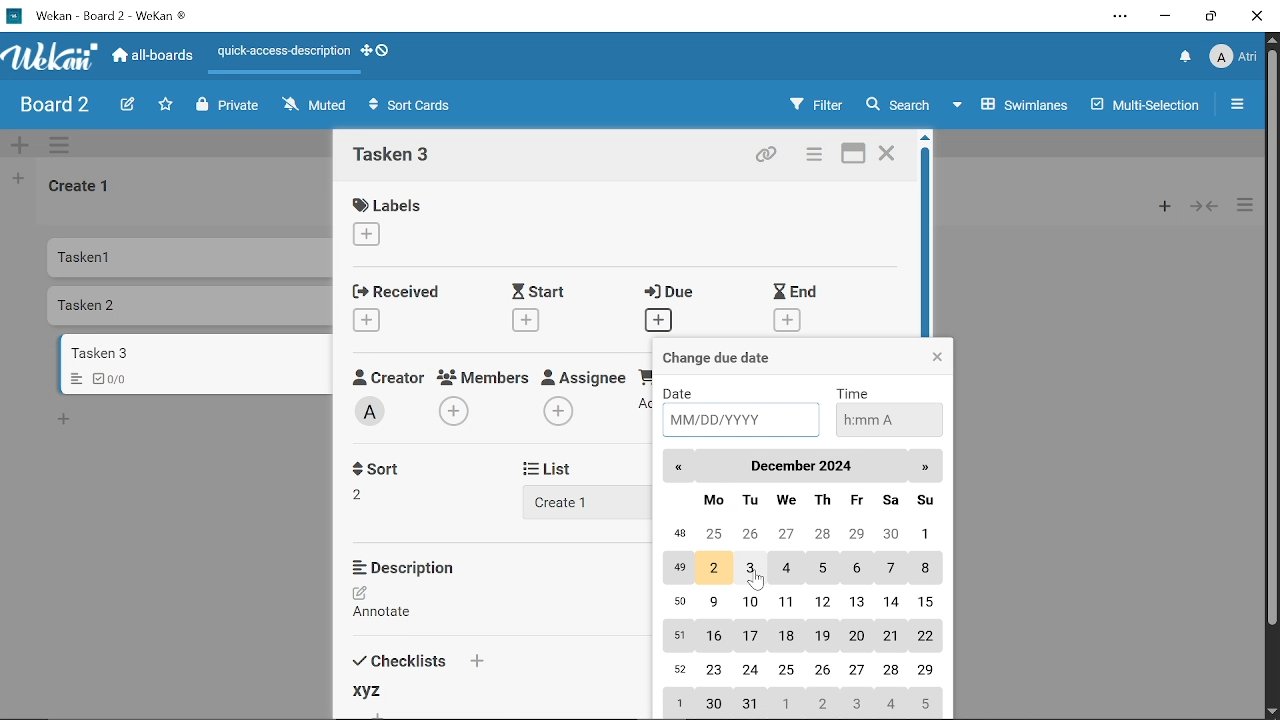 This screenshot has width=1280, height=720. Describe the element at coordinates (52, 106) in the screenshot. I see `Current board` at that location.